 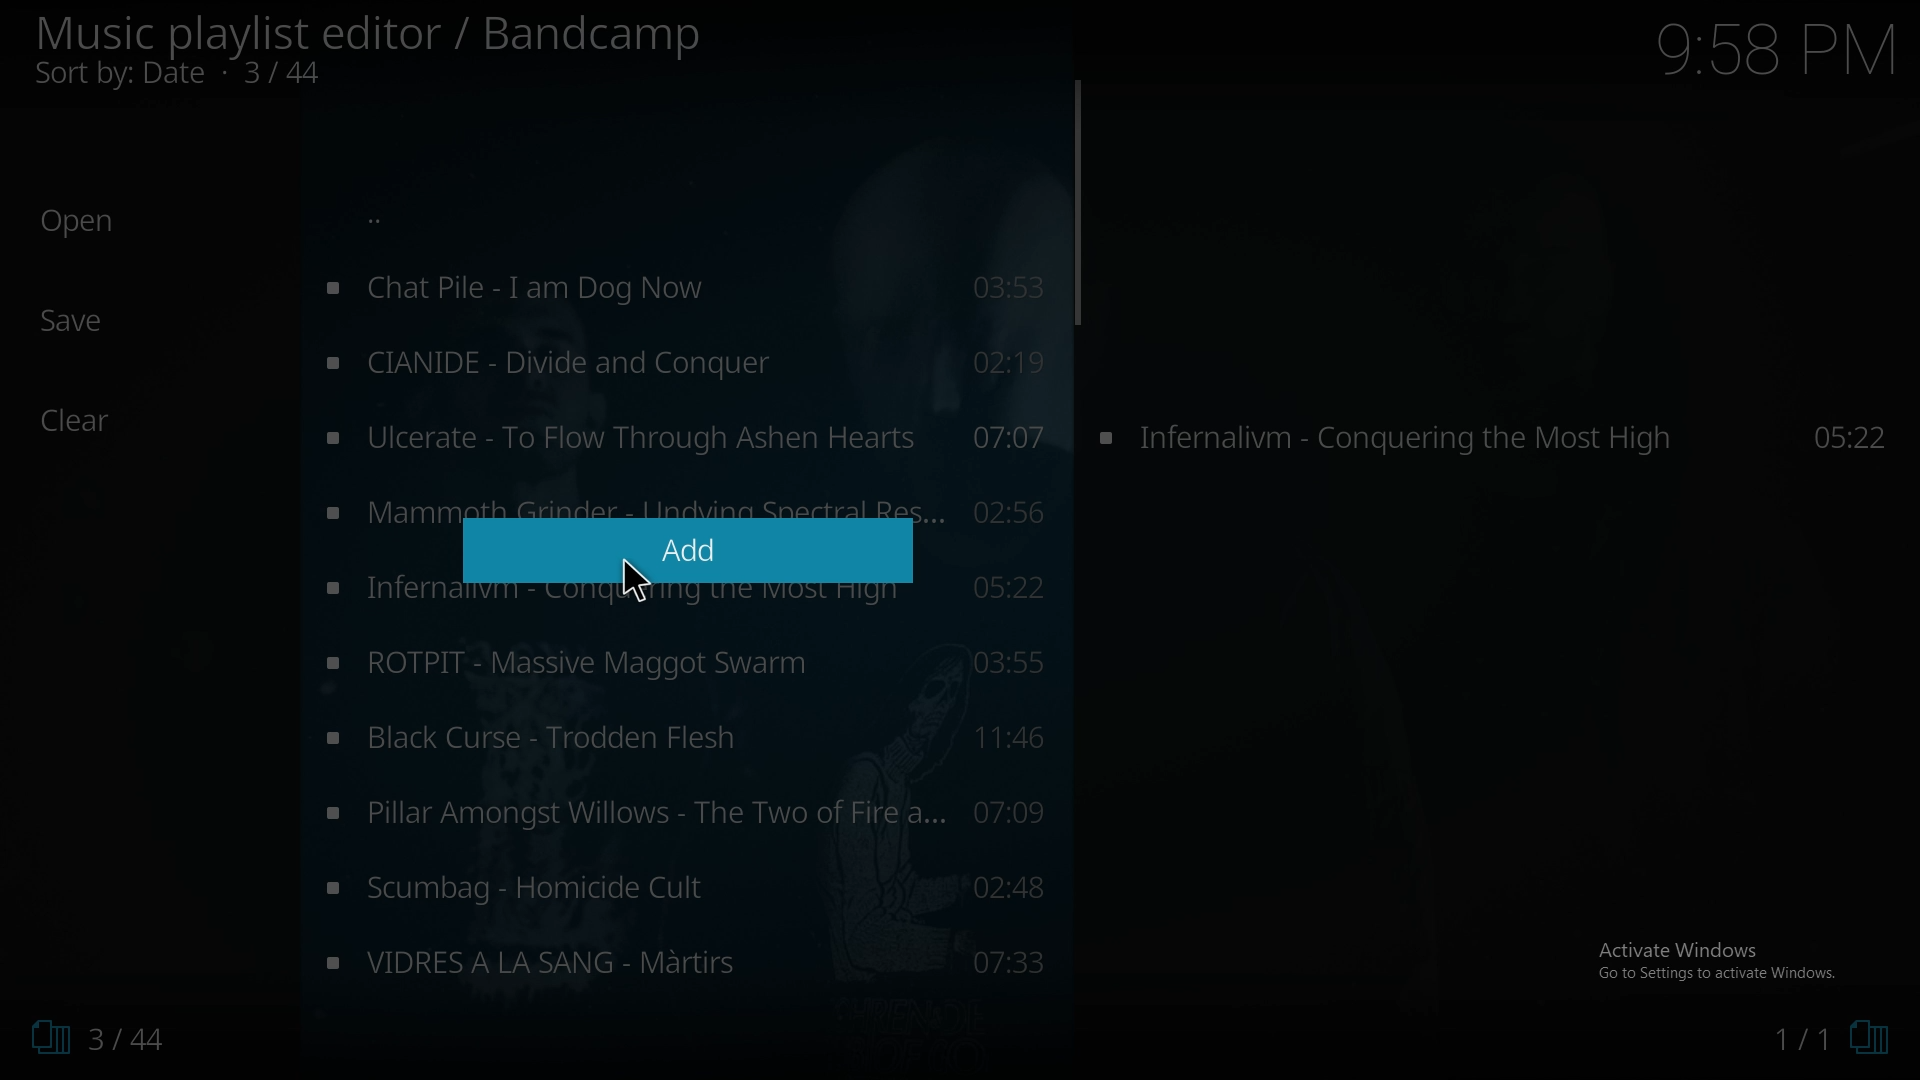 I want to click on music, so click(x=687, y=887).